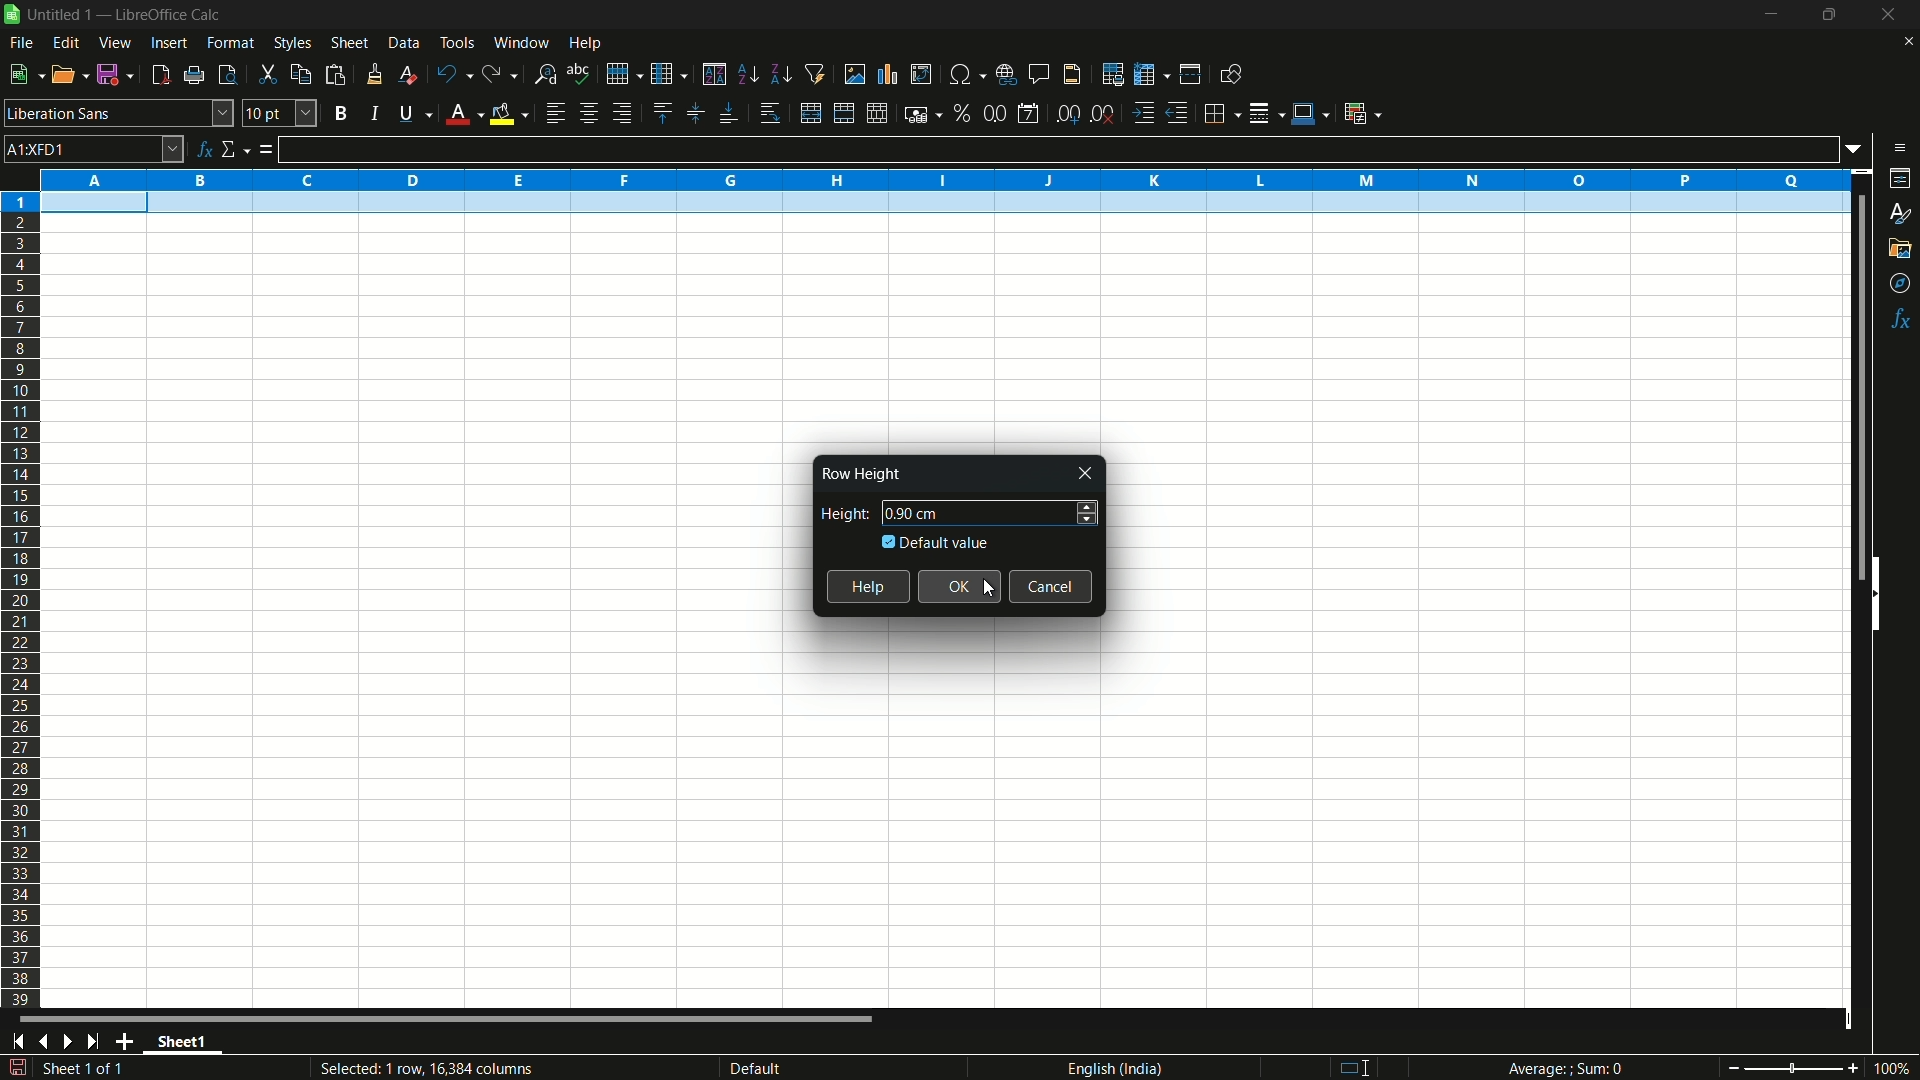  I want to click on selected row, so click(938, 204).